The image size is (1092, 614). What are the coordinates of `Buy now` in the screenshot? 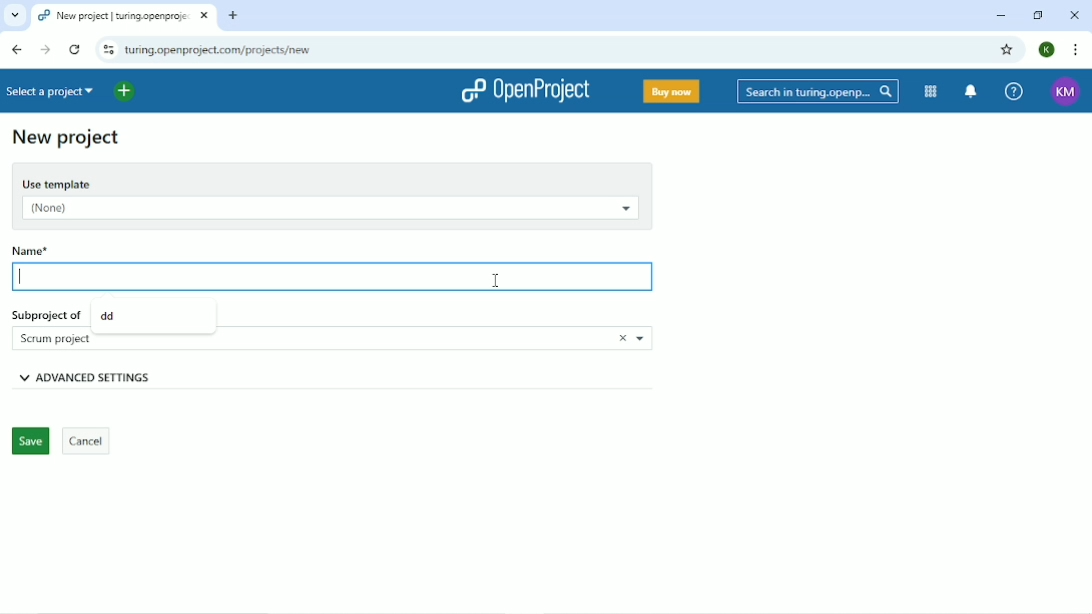 It's located at (670, 93).